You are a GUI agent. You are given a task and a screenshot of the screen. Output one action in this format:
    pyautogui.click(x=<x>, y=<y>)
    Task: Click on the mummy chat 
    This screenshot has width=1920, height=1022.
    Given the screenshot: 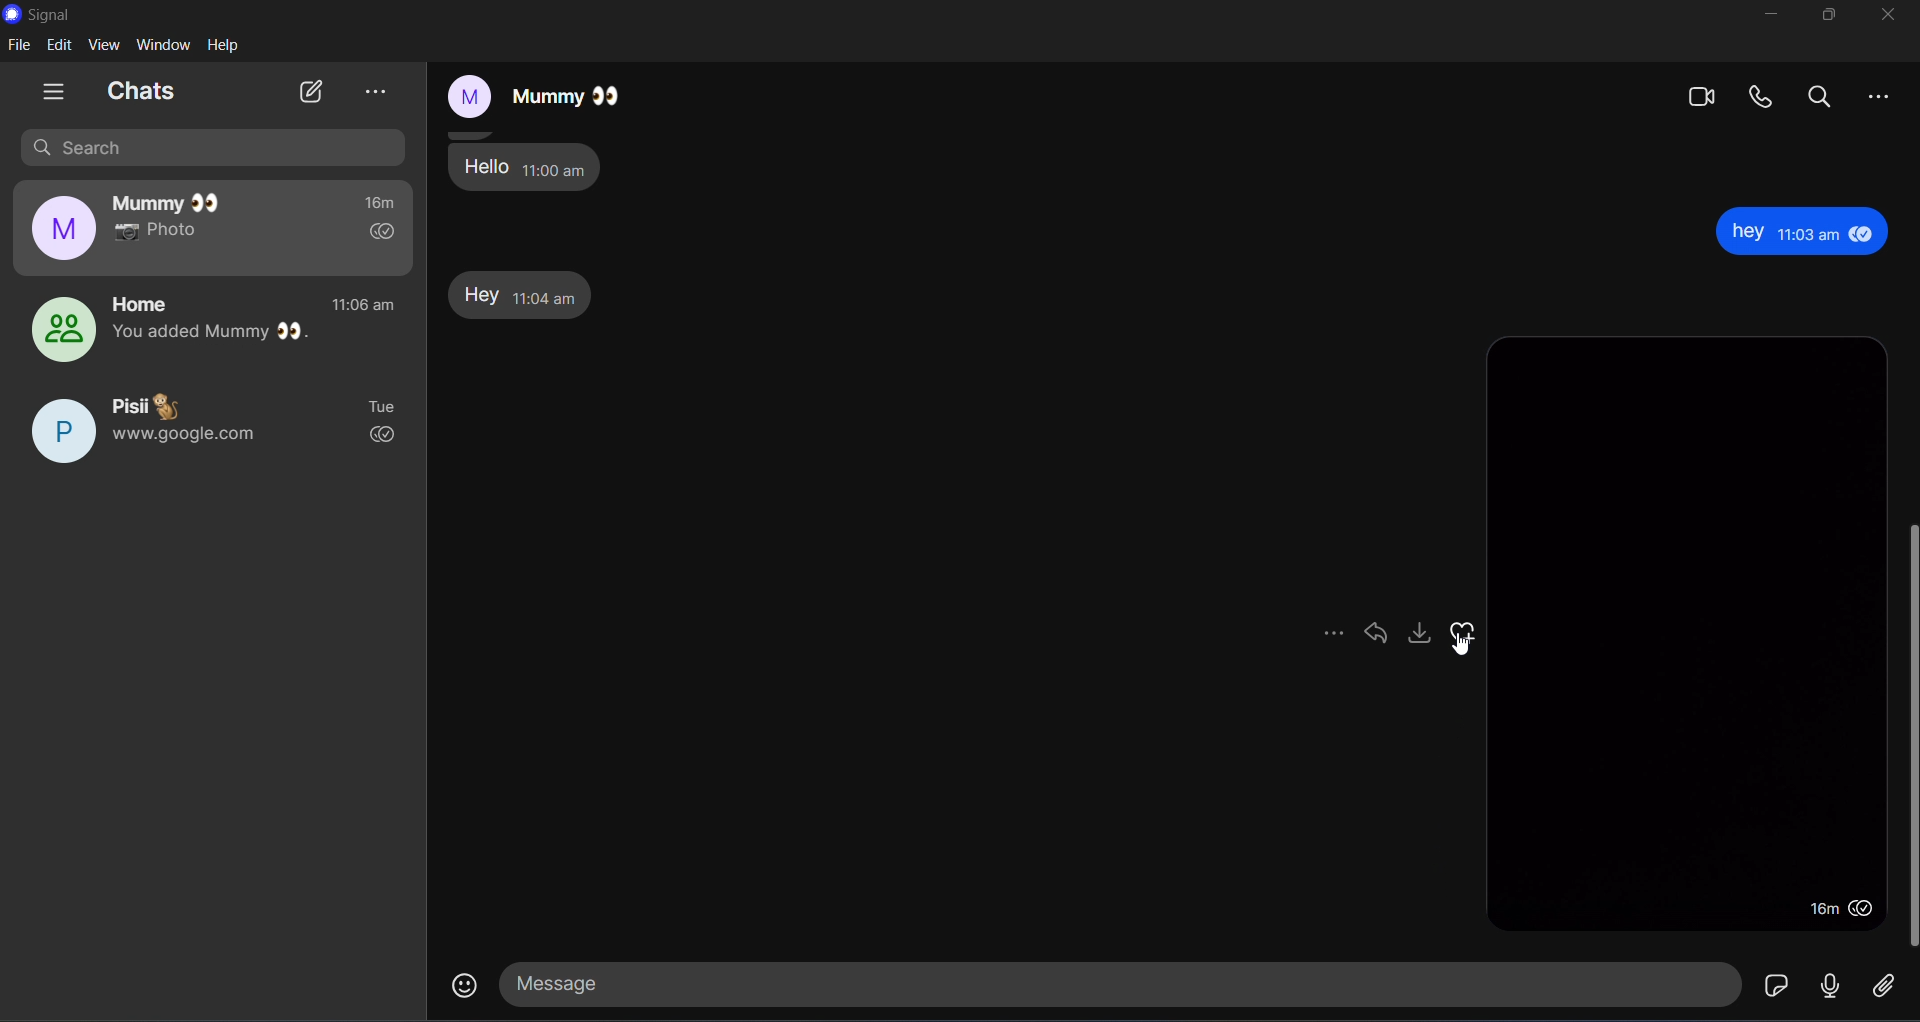 What is the action you would take?
    pyautogui.click(x=530, y=92)
    